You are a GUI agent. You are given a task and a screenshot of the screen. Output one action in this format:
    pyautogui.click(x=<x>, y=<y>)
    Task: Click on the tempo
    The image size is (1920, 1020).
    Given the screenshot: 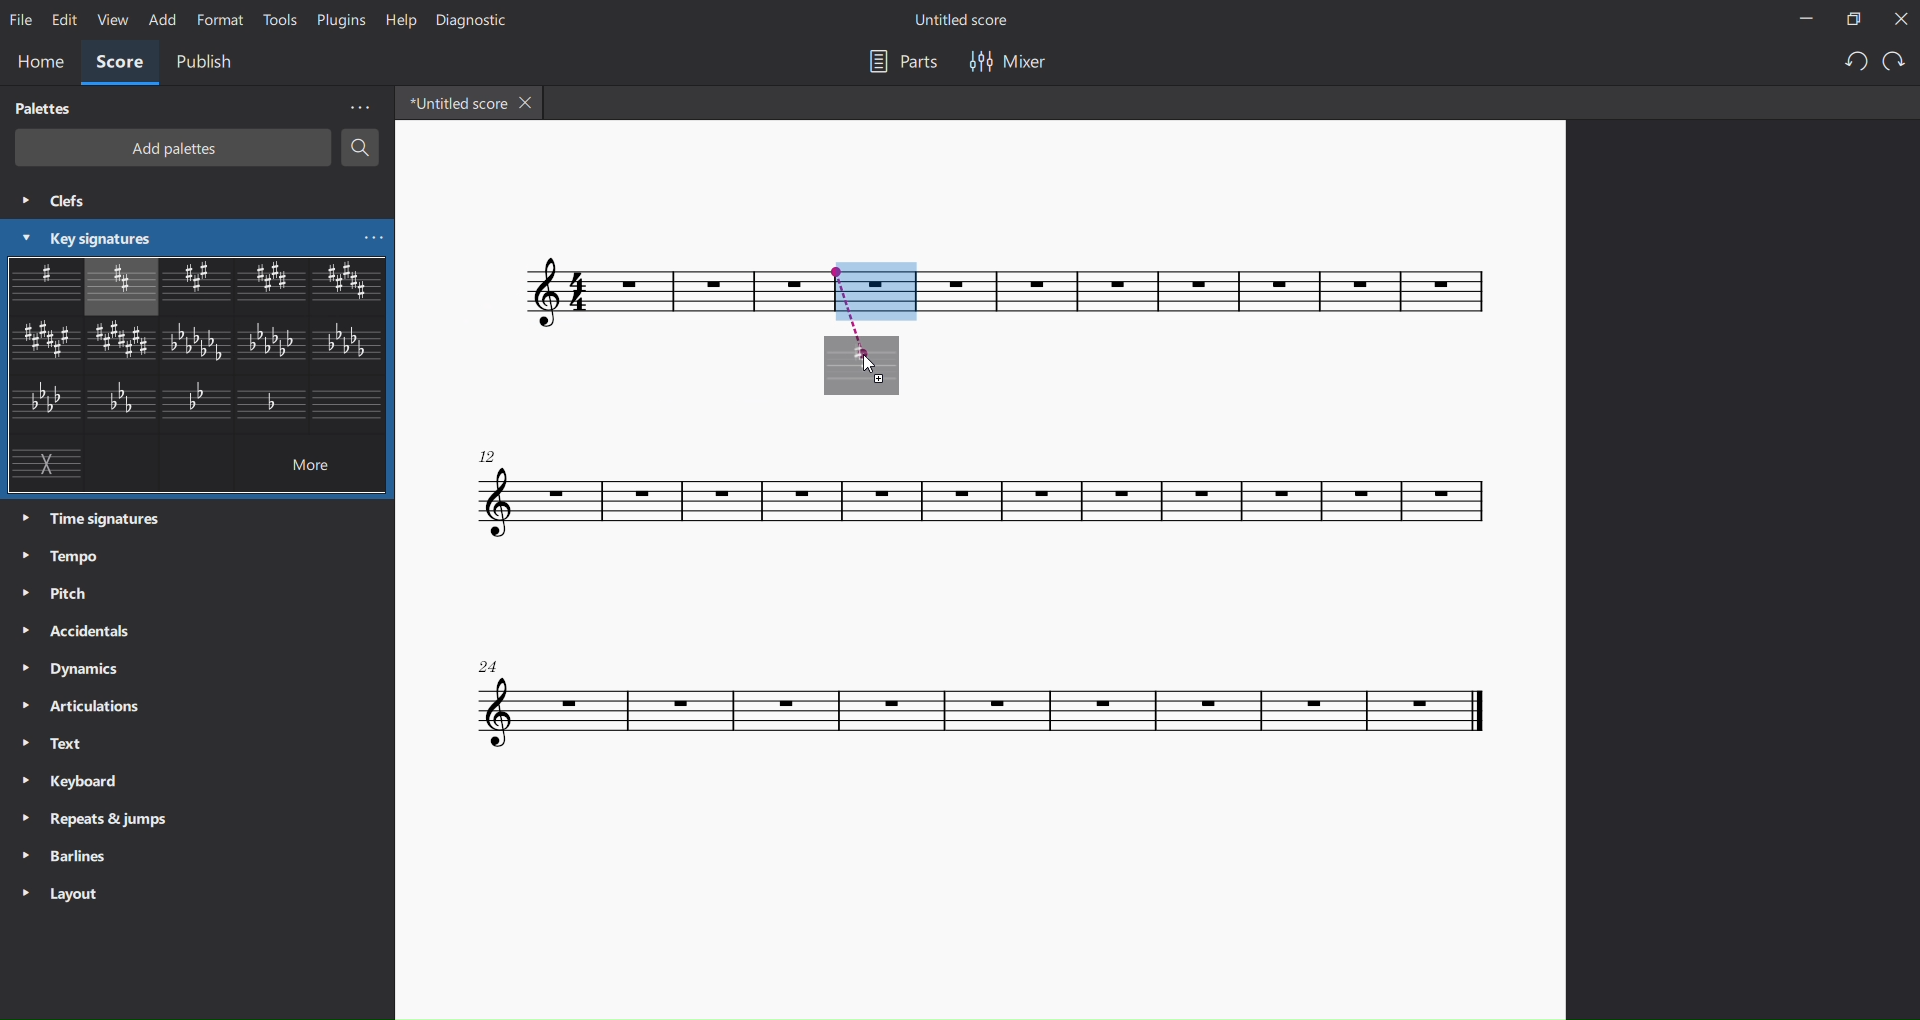 What is the action you would take?
    pyautogui.click(x=62, y=558)
    